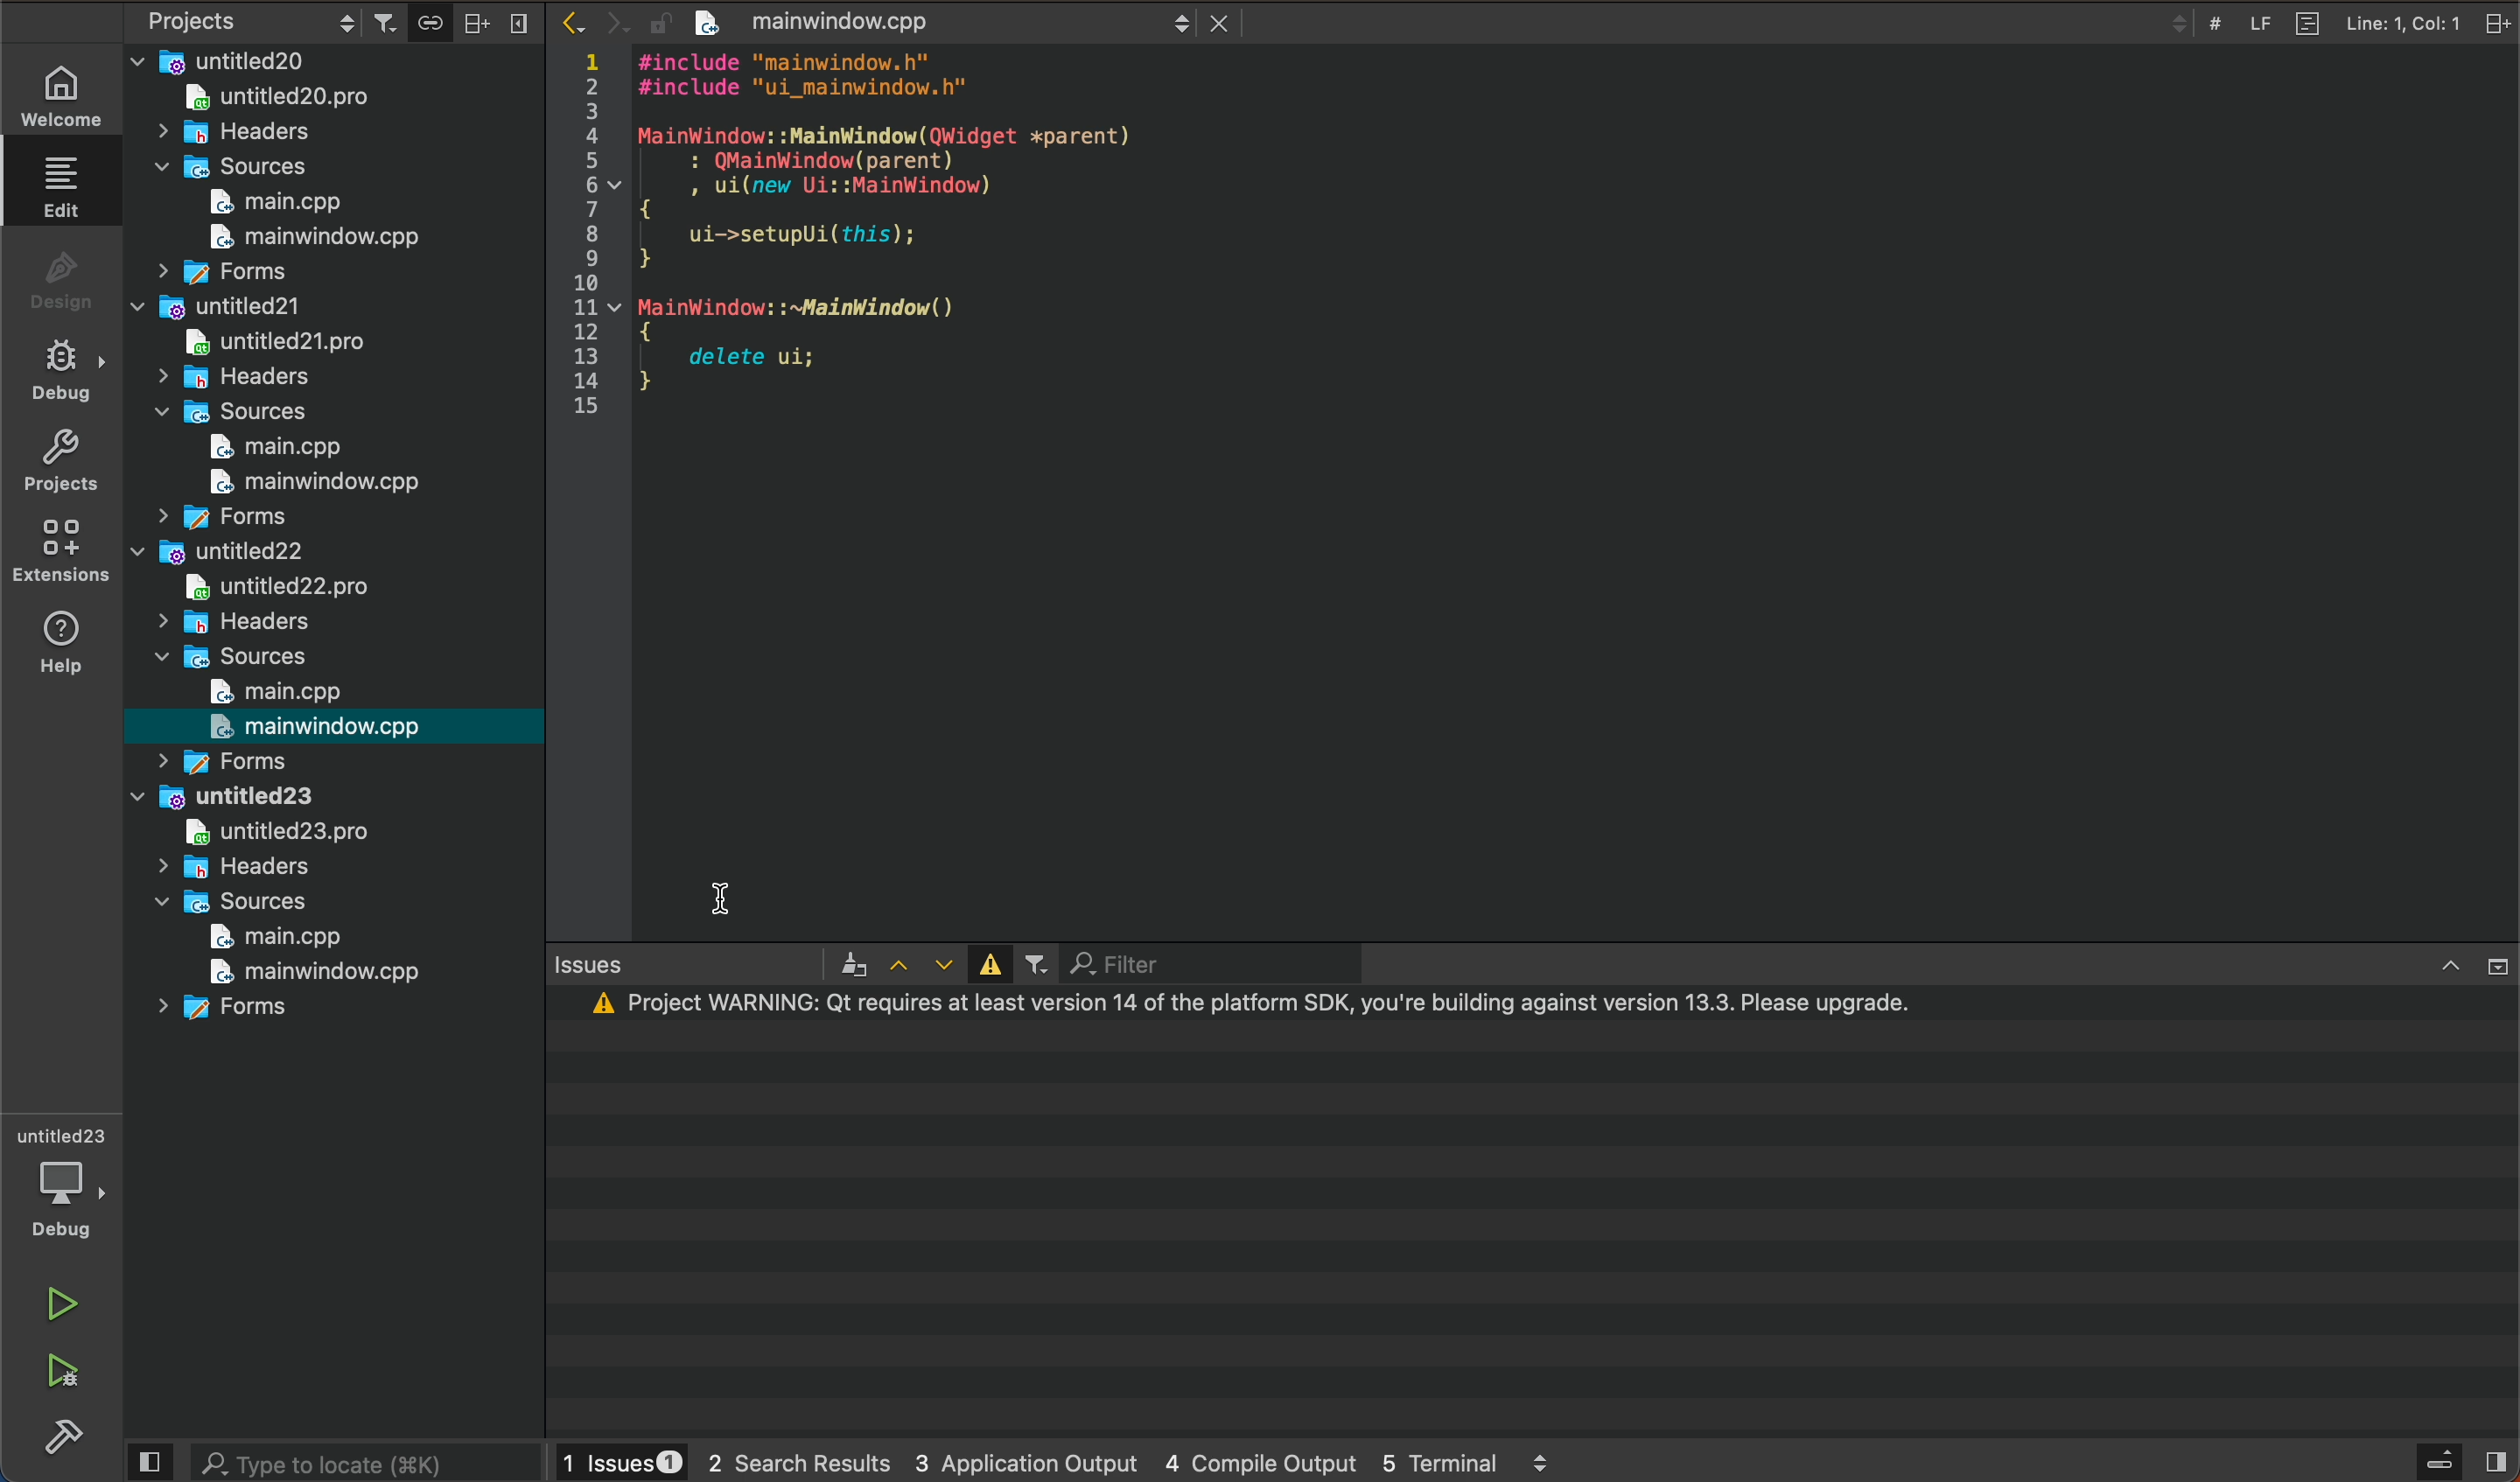  Describe the element at coordinates (218, 272) in the screenshot. I see `forms` at that location.